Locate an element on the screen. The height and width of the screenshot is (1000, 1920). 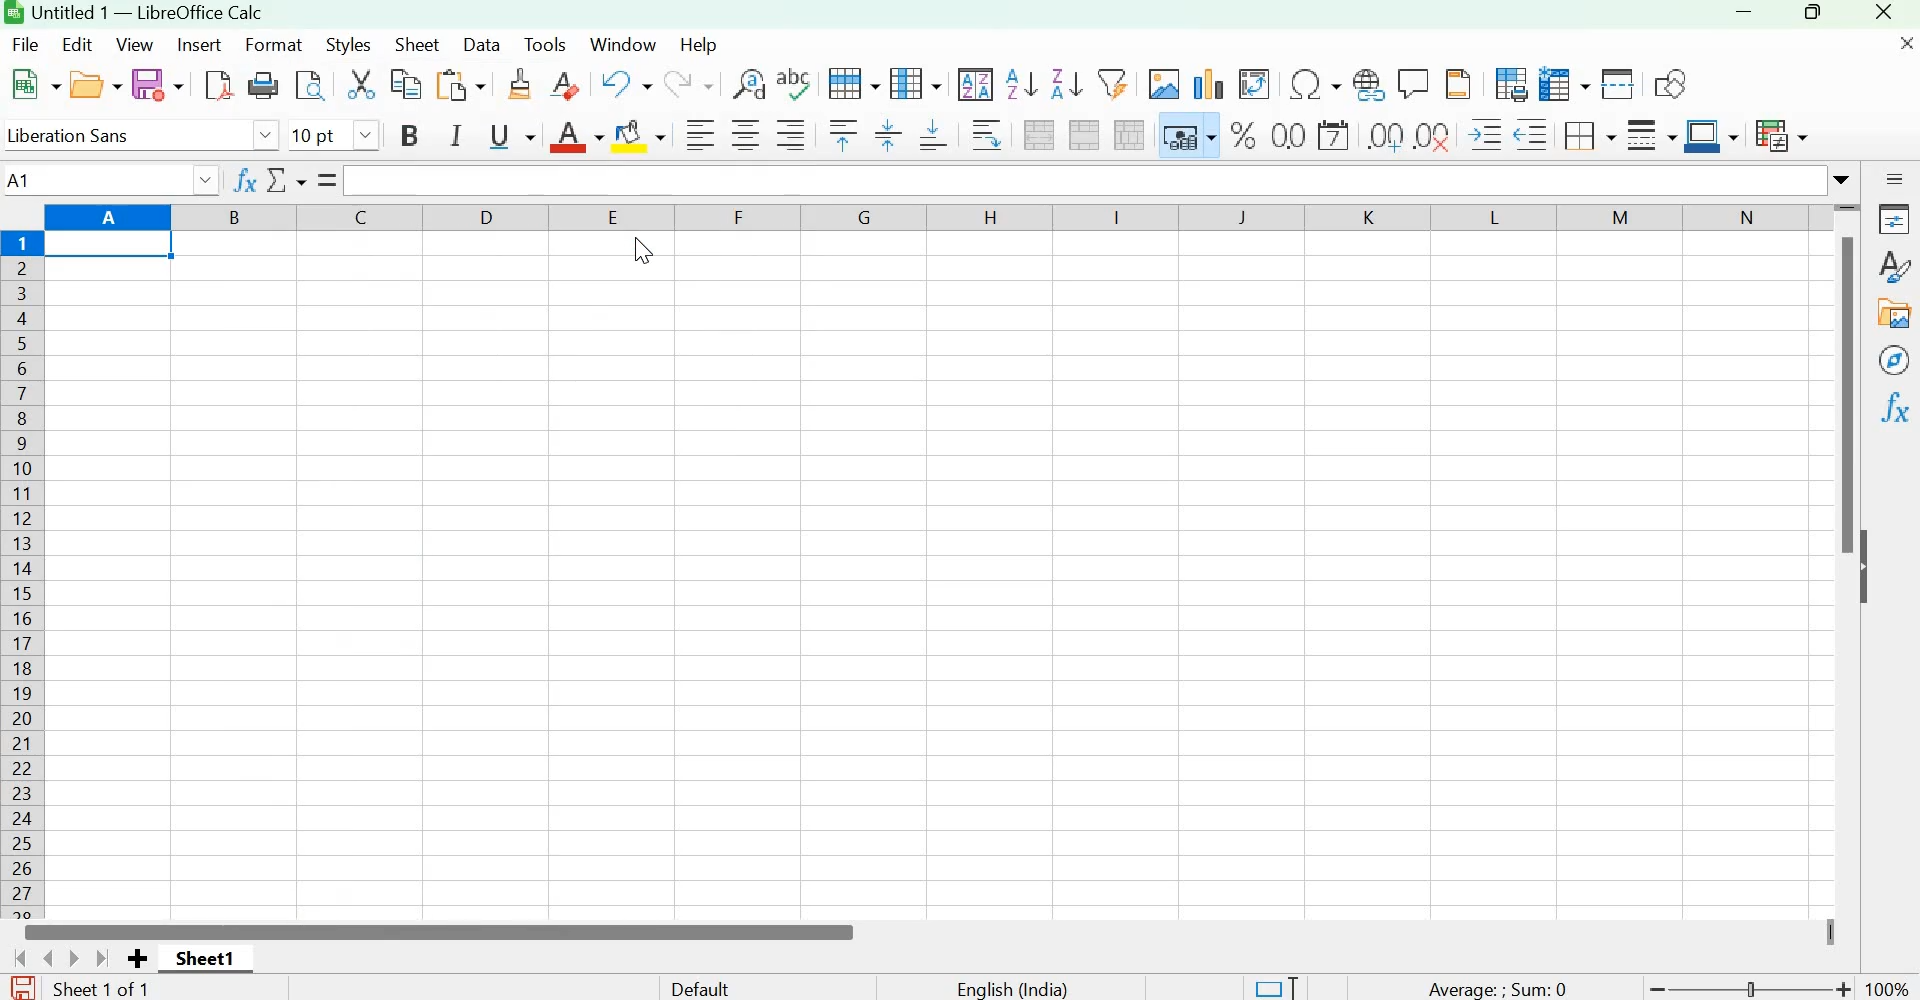
Add decimal point is located at coordinates (1379, 135).